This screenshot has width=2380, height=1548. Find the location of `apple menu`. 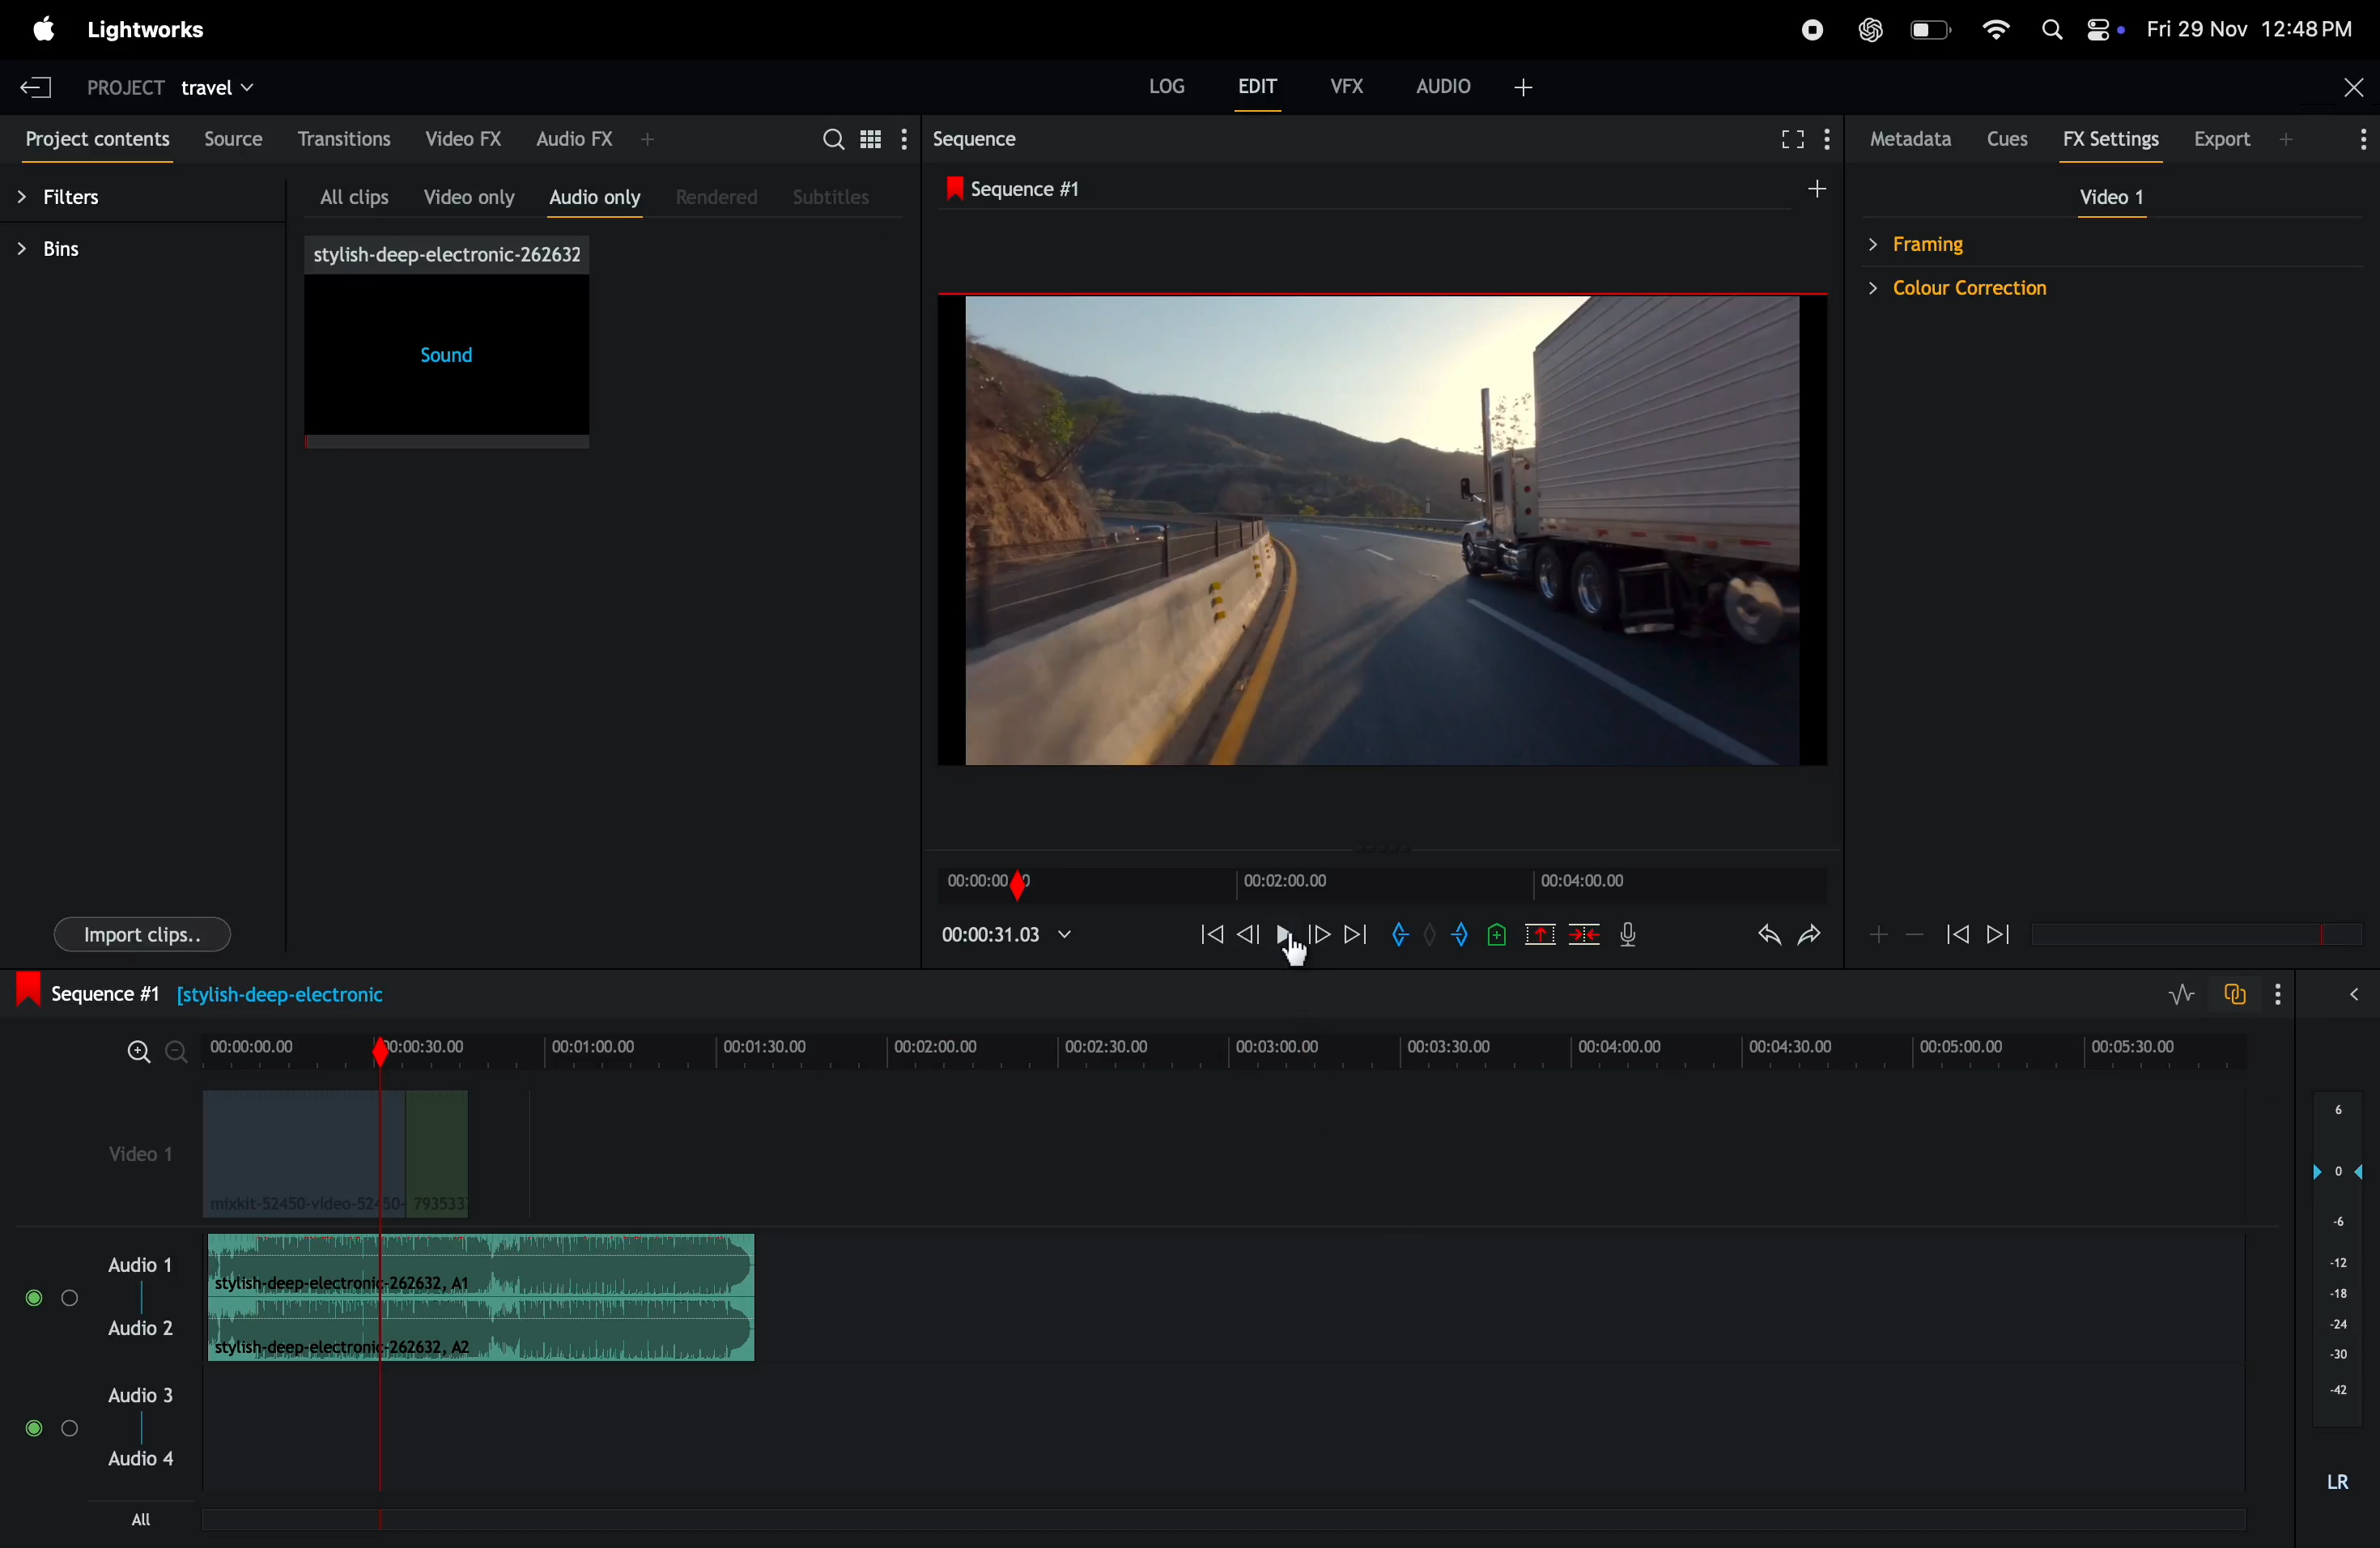

apple menu is located at coordinates (39, 29).